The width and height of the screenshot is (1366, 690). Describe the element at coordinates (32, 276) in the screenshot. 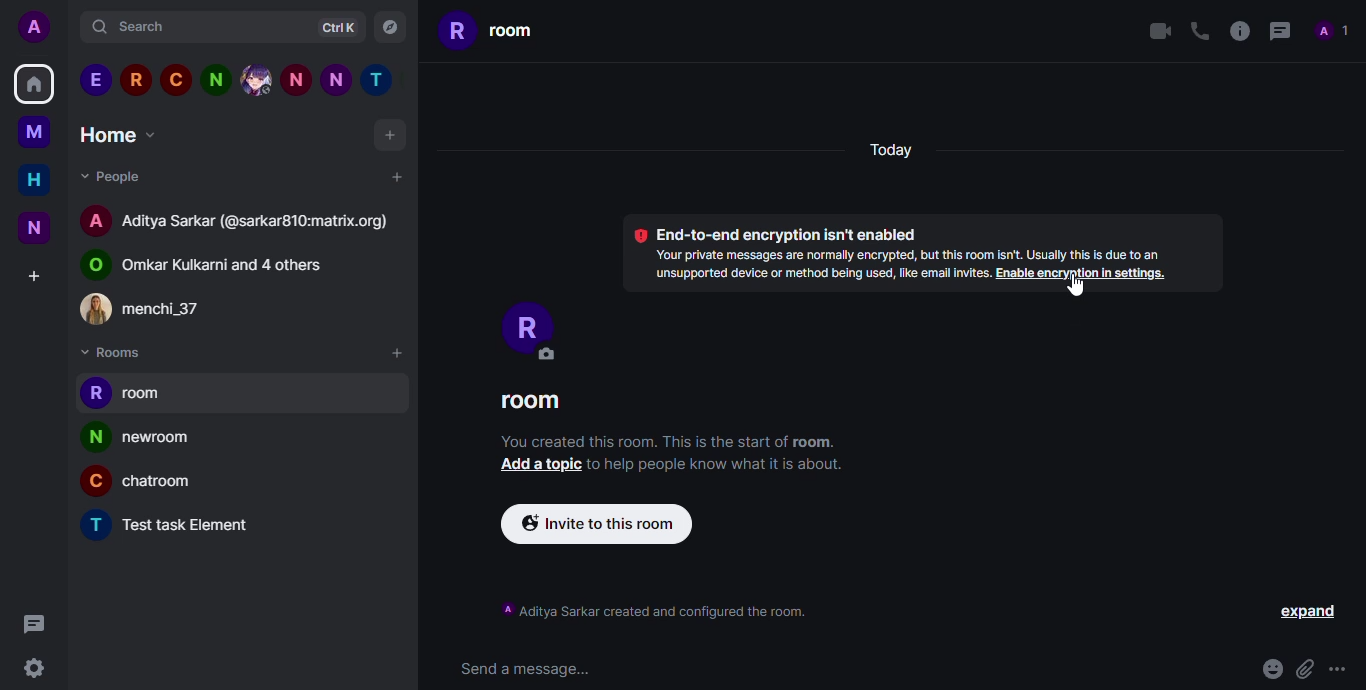

I see `create space` at that location.